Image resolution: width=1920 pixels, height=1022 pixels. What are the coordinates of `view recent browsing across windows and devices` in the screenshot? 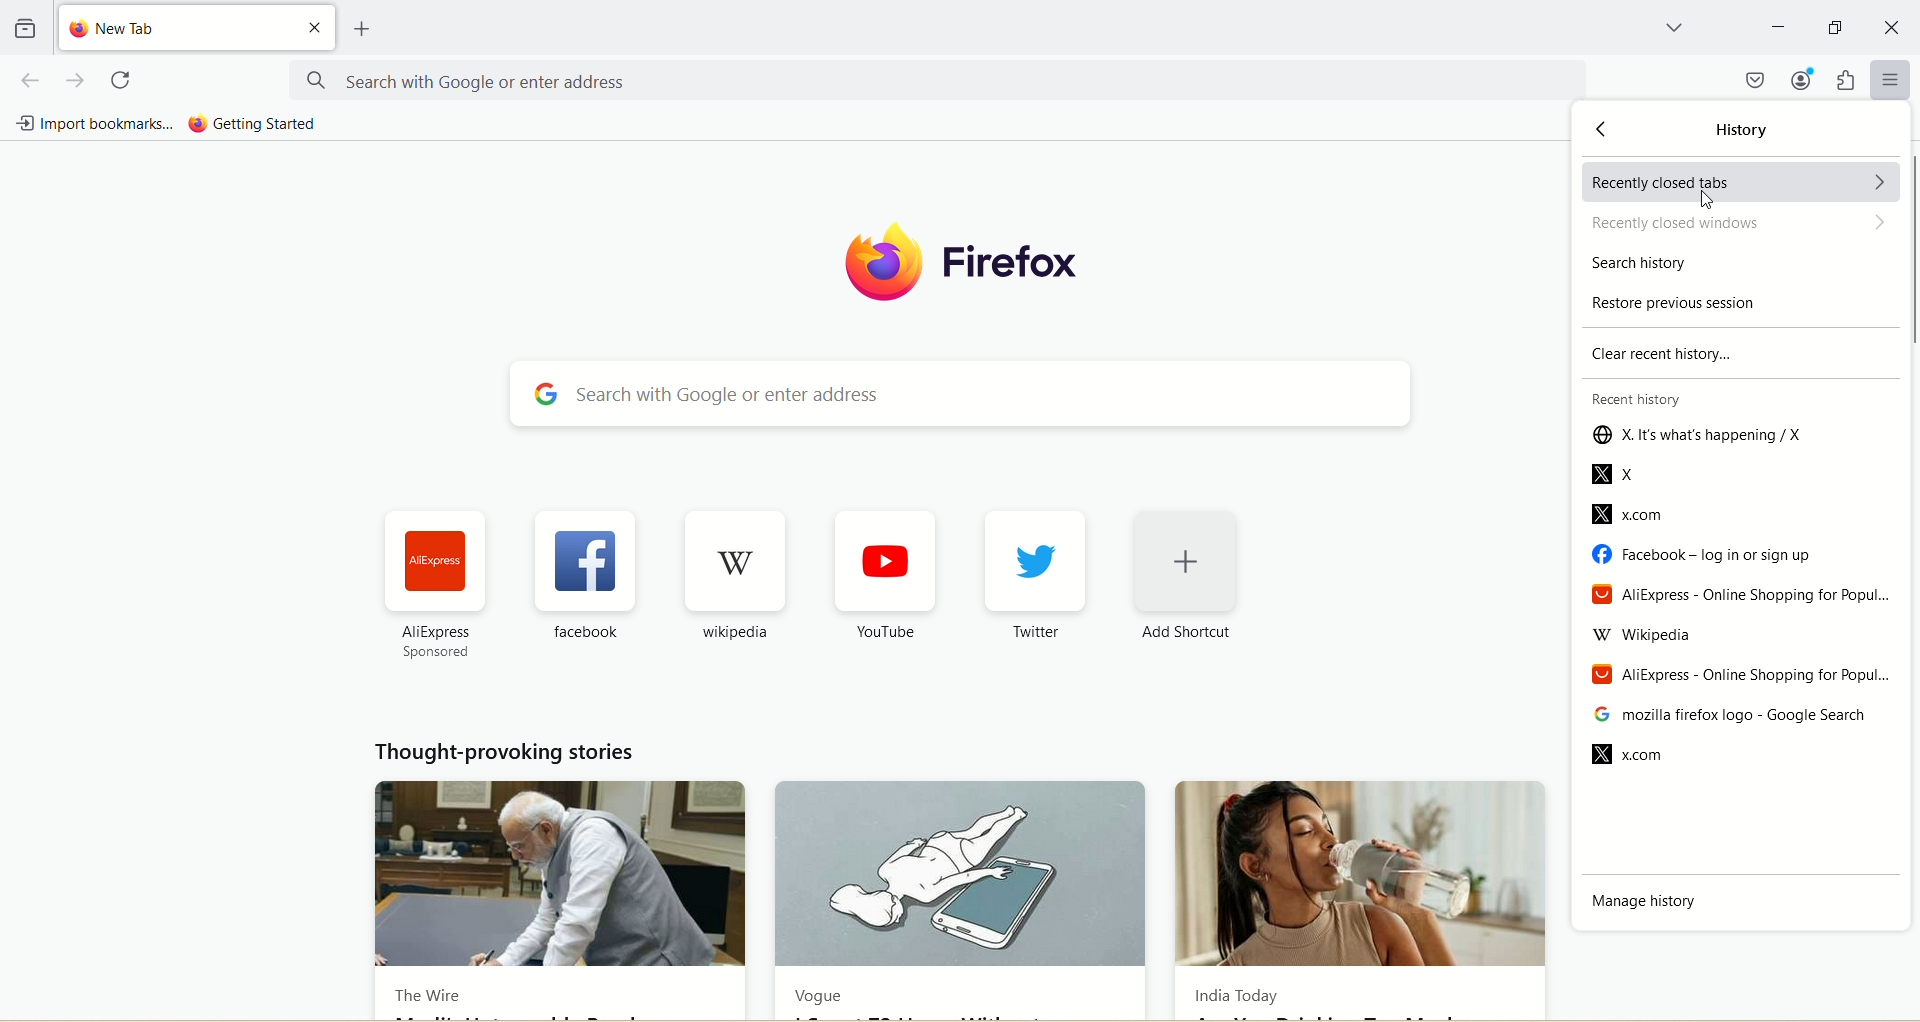 It's located at (25, 26).